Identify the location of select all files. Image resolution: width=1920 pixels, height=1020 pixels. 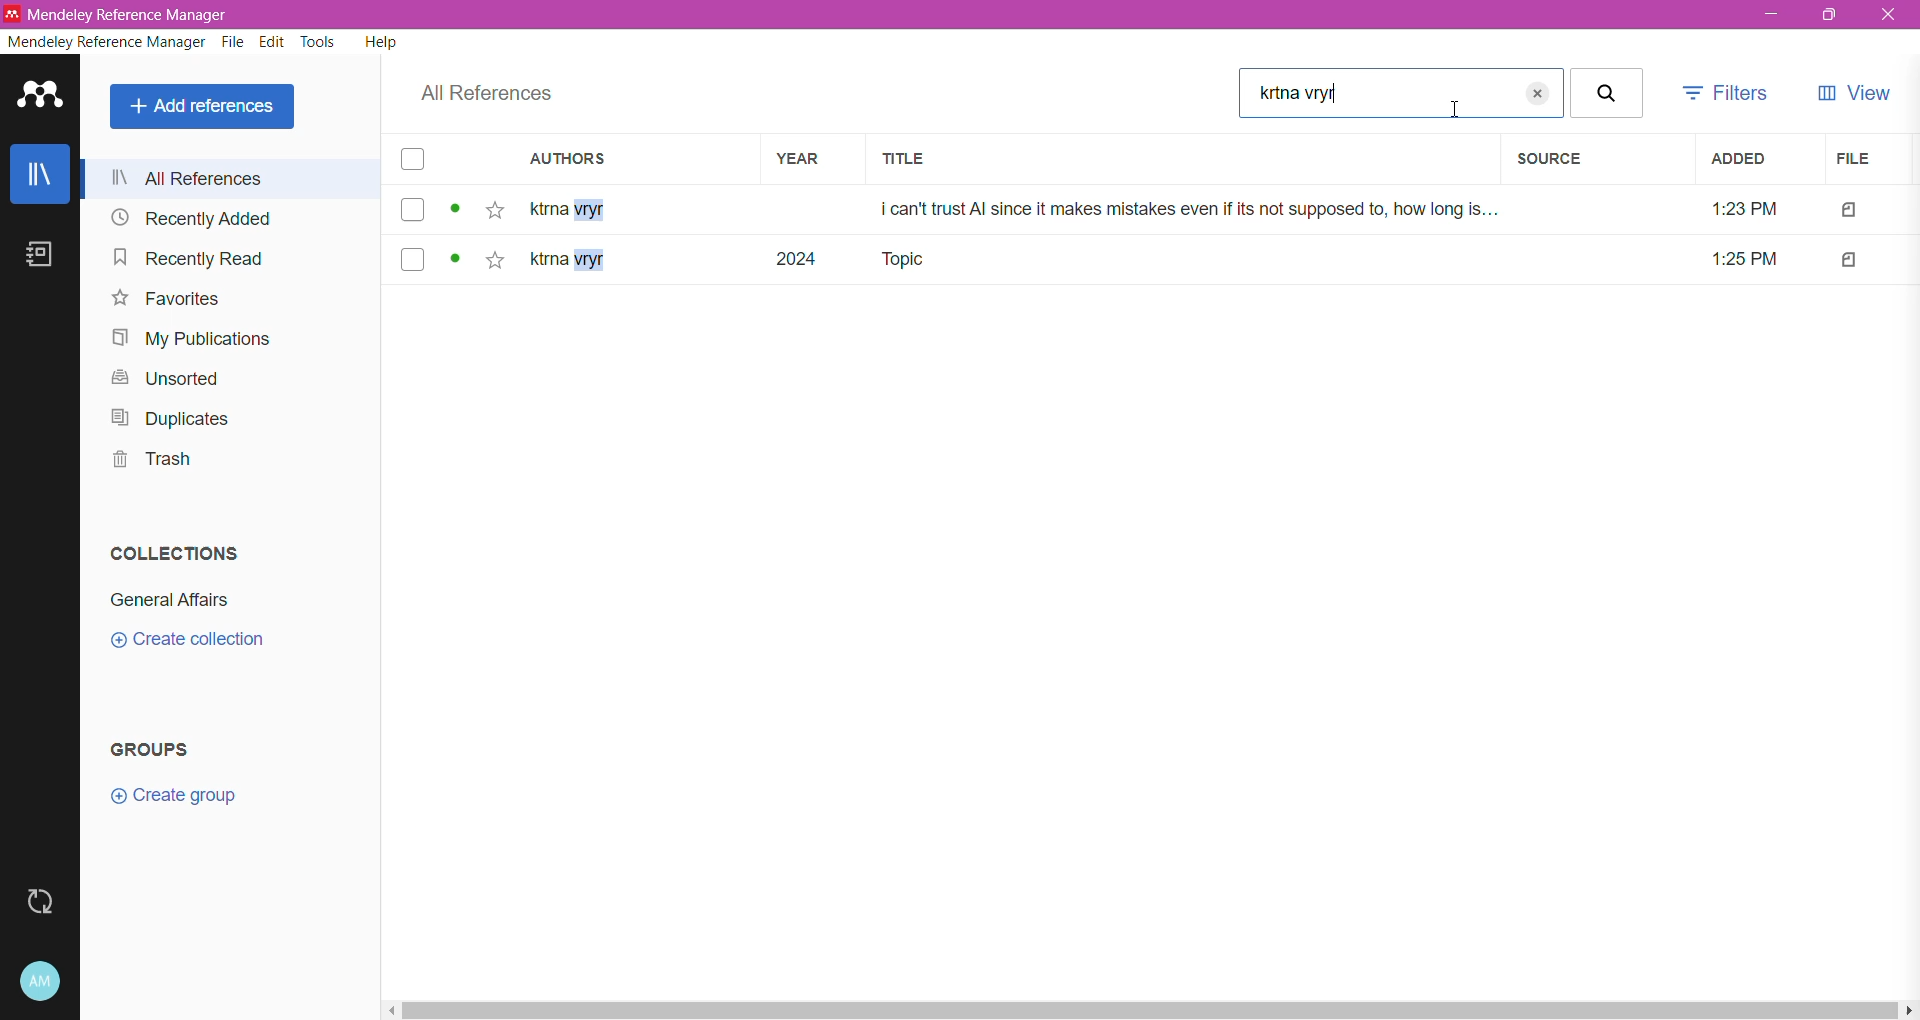
(415, 161).